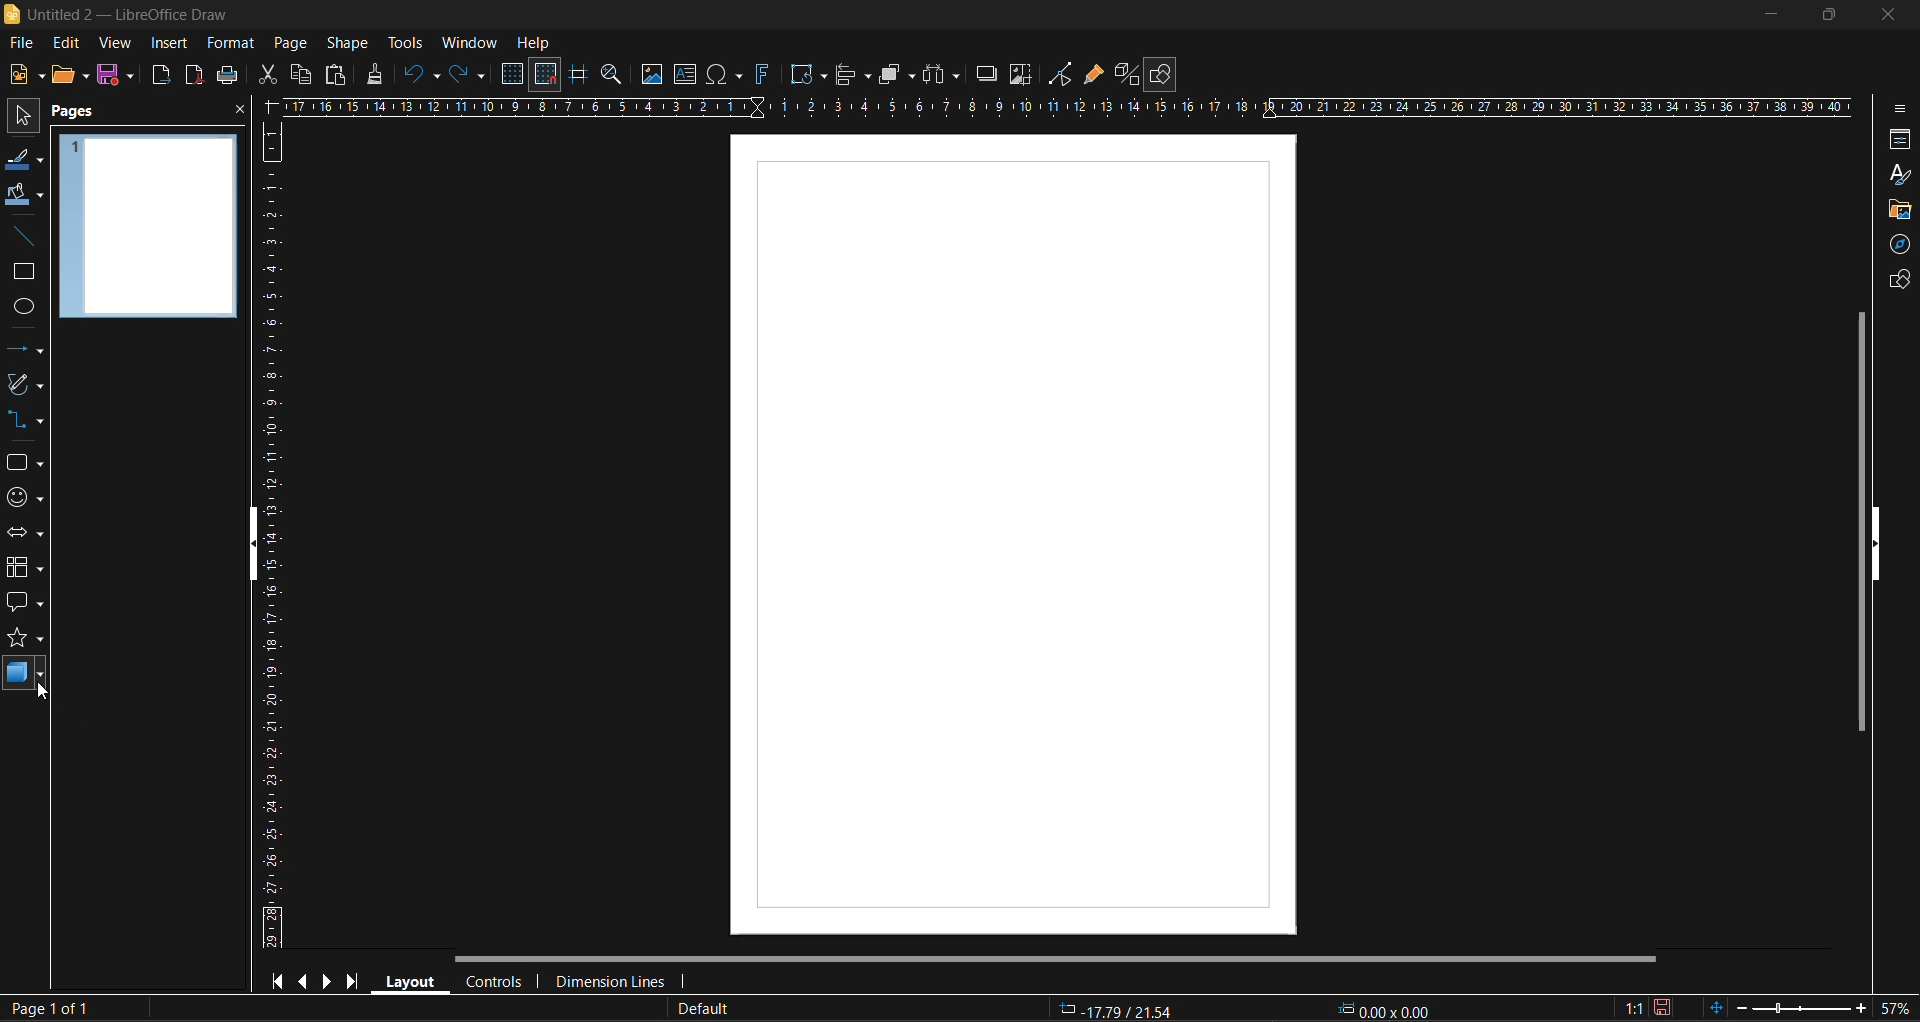  What do you see at coordinates (1012, 532) in the screenshot?
I see `working area` at bounding box center [1012, 532].